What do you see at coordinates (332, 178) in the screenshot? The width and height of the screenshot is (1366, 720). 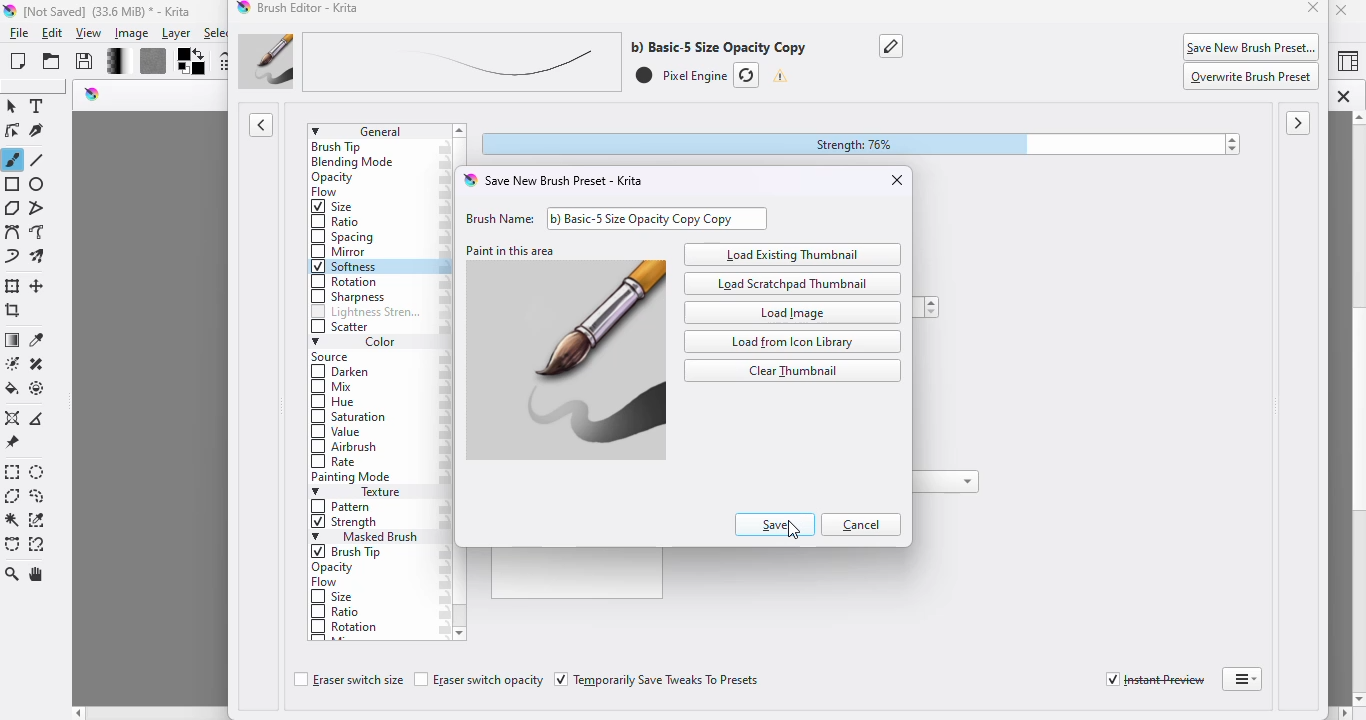 I see `opacity` at bounding box center [332, 178].